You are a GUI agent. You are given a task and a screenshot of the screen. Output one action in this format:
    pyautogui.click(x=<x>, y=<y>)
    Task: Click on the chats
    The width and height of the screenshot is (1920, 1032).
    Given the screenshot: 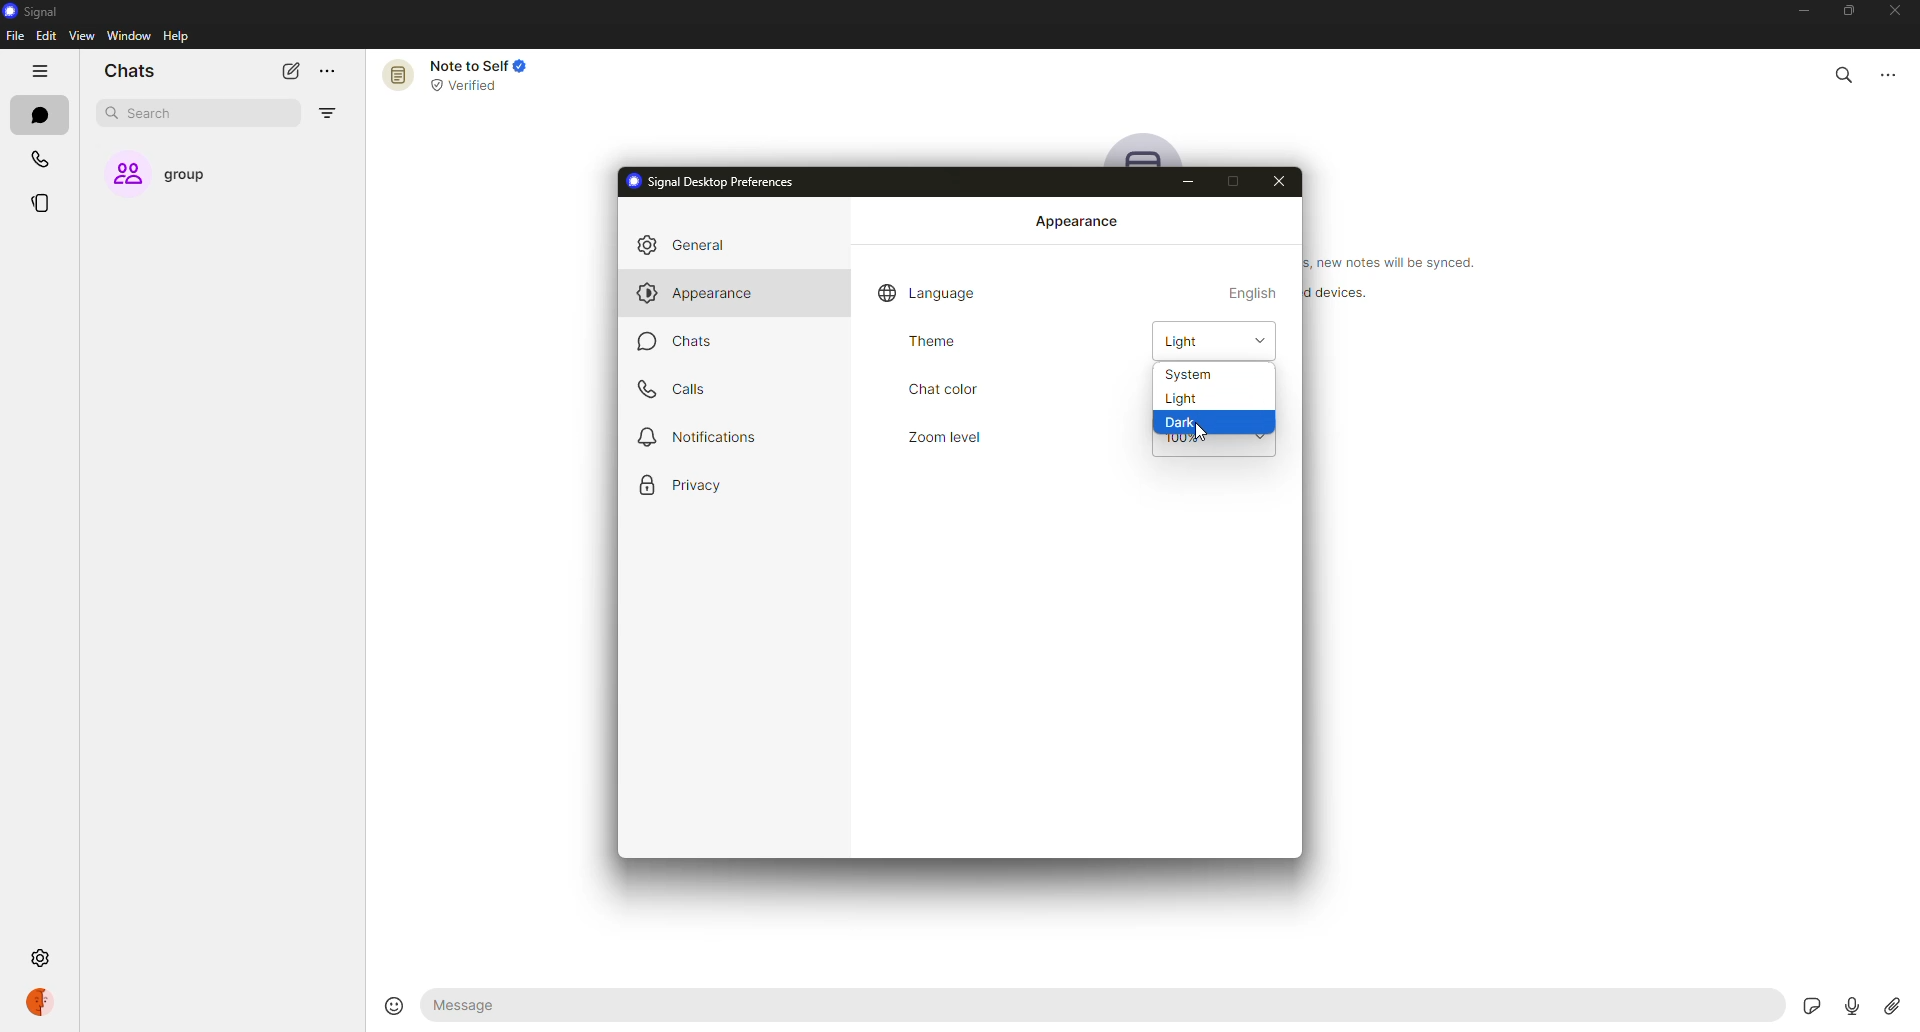 What is the action you would take?
    pyautogui.click(x=130, y=72)
    